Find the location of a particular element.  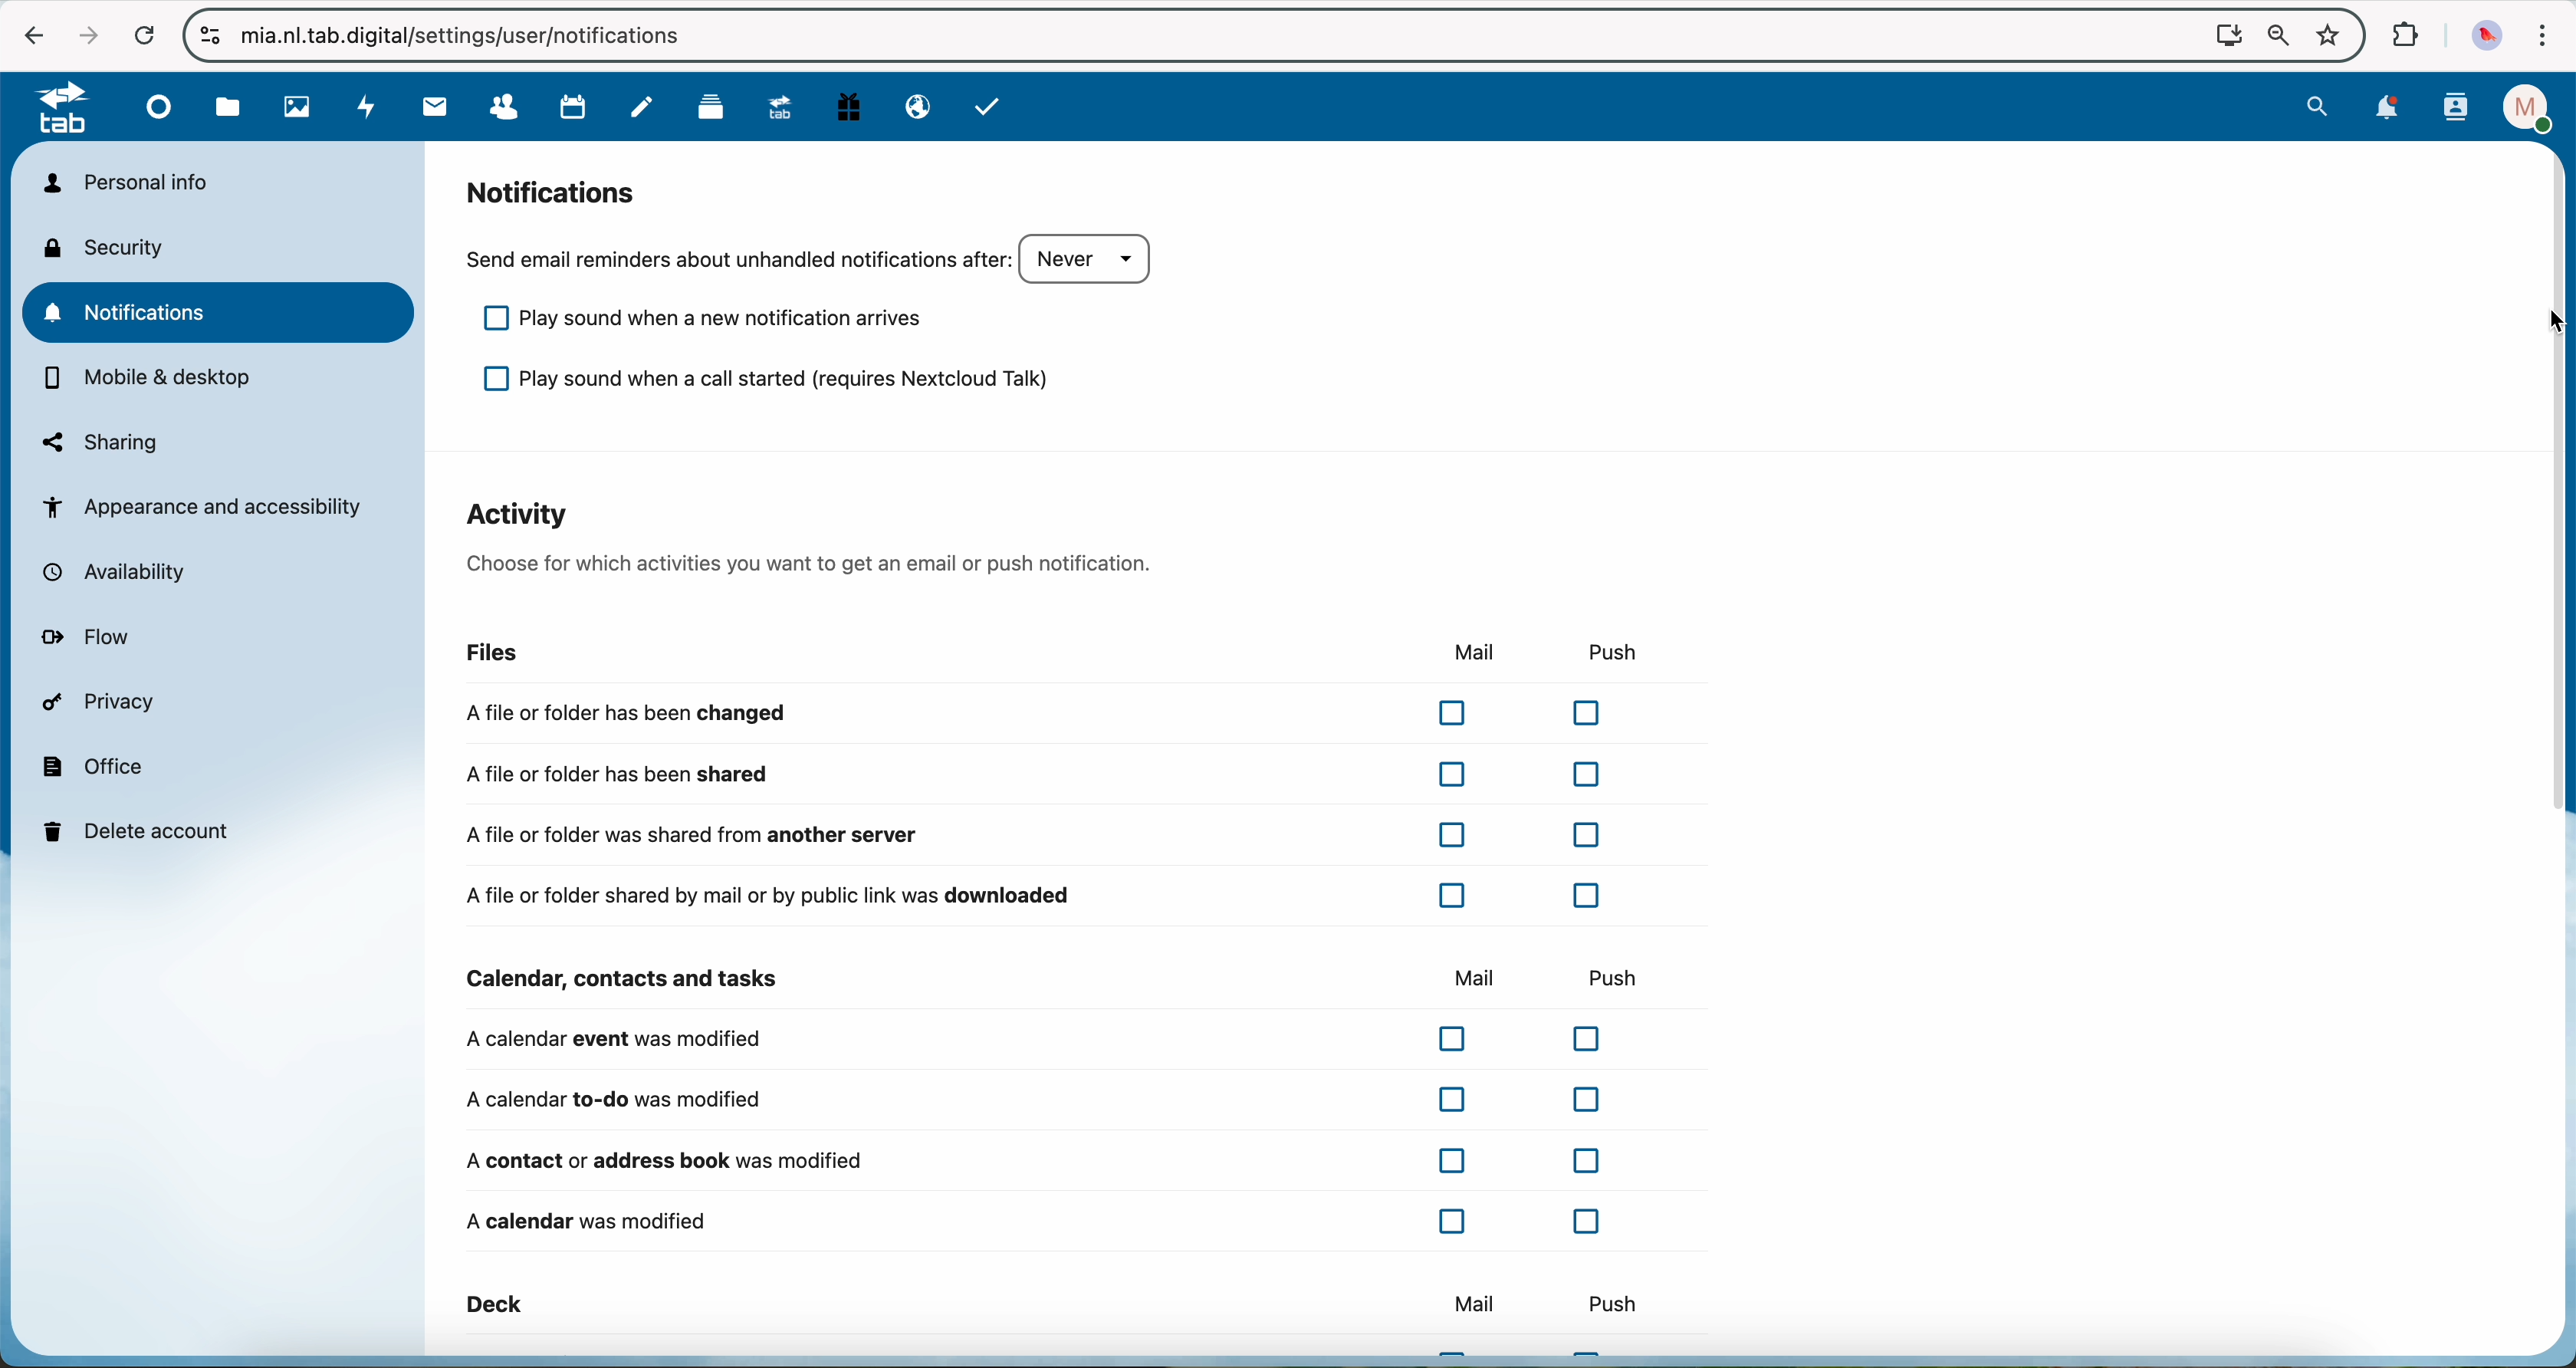

notifications is located at coordinates (2389, 108).